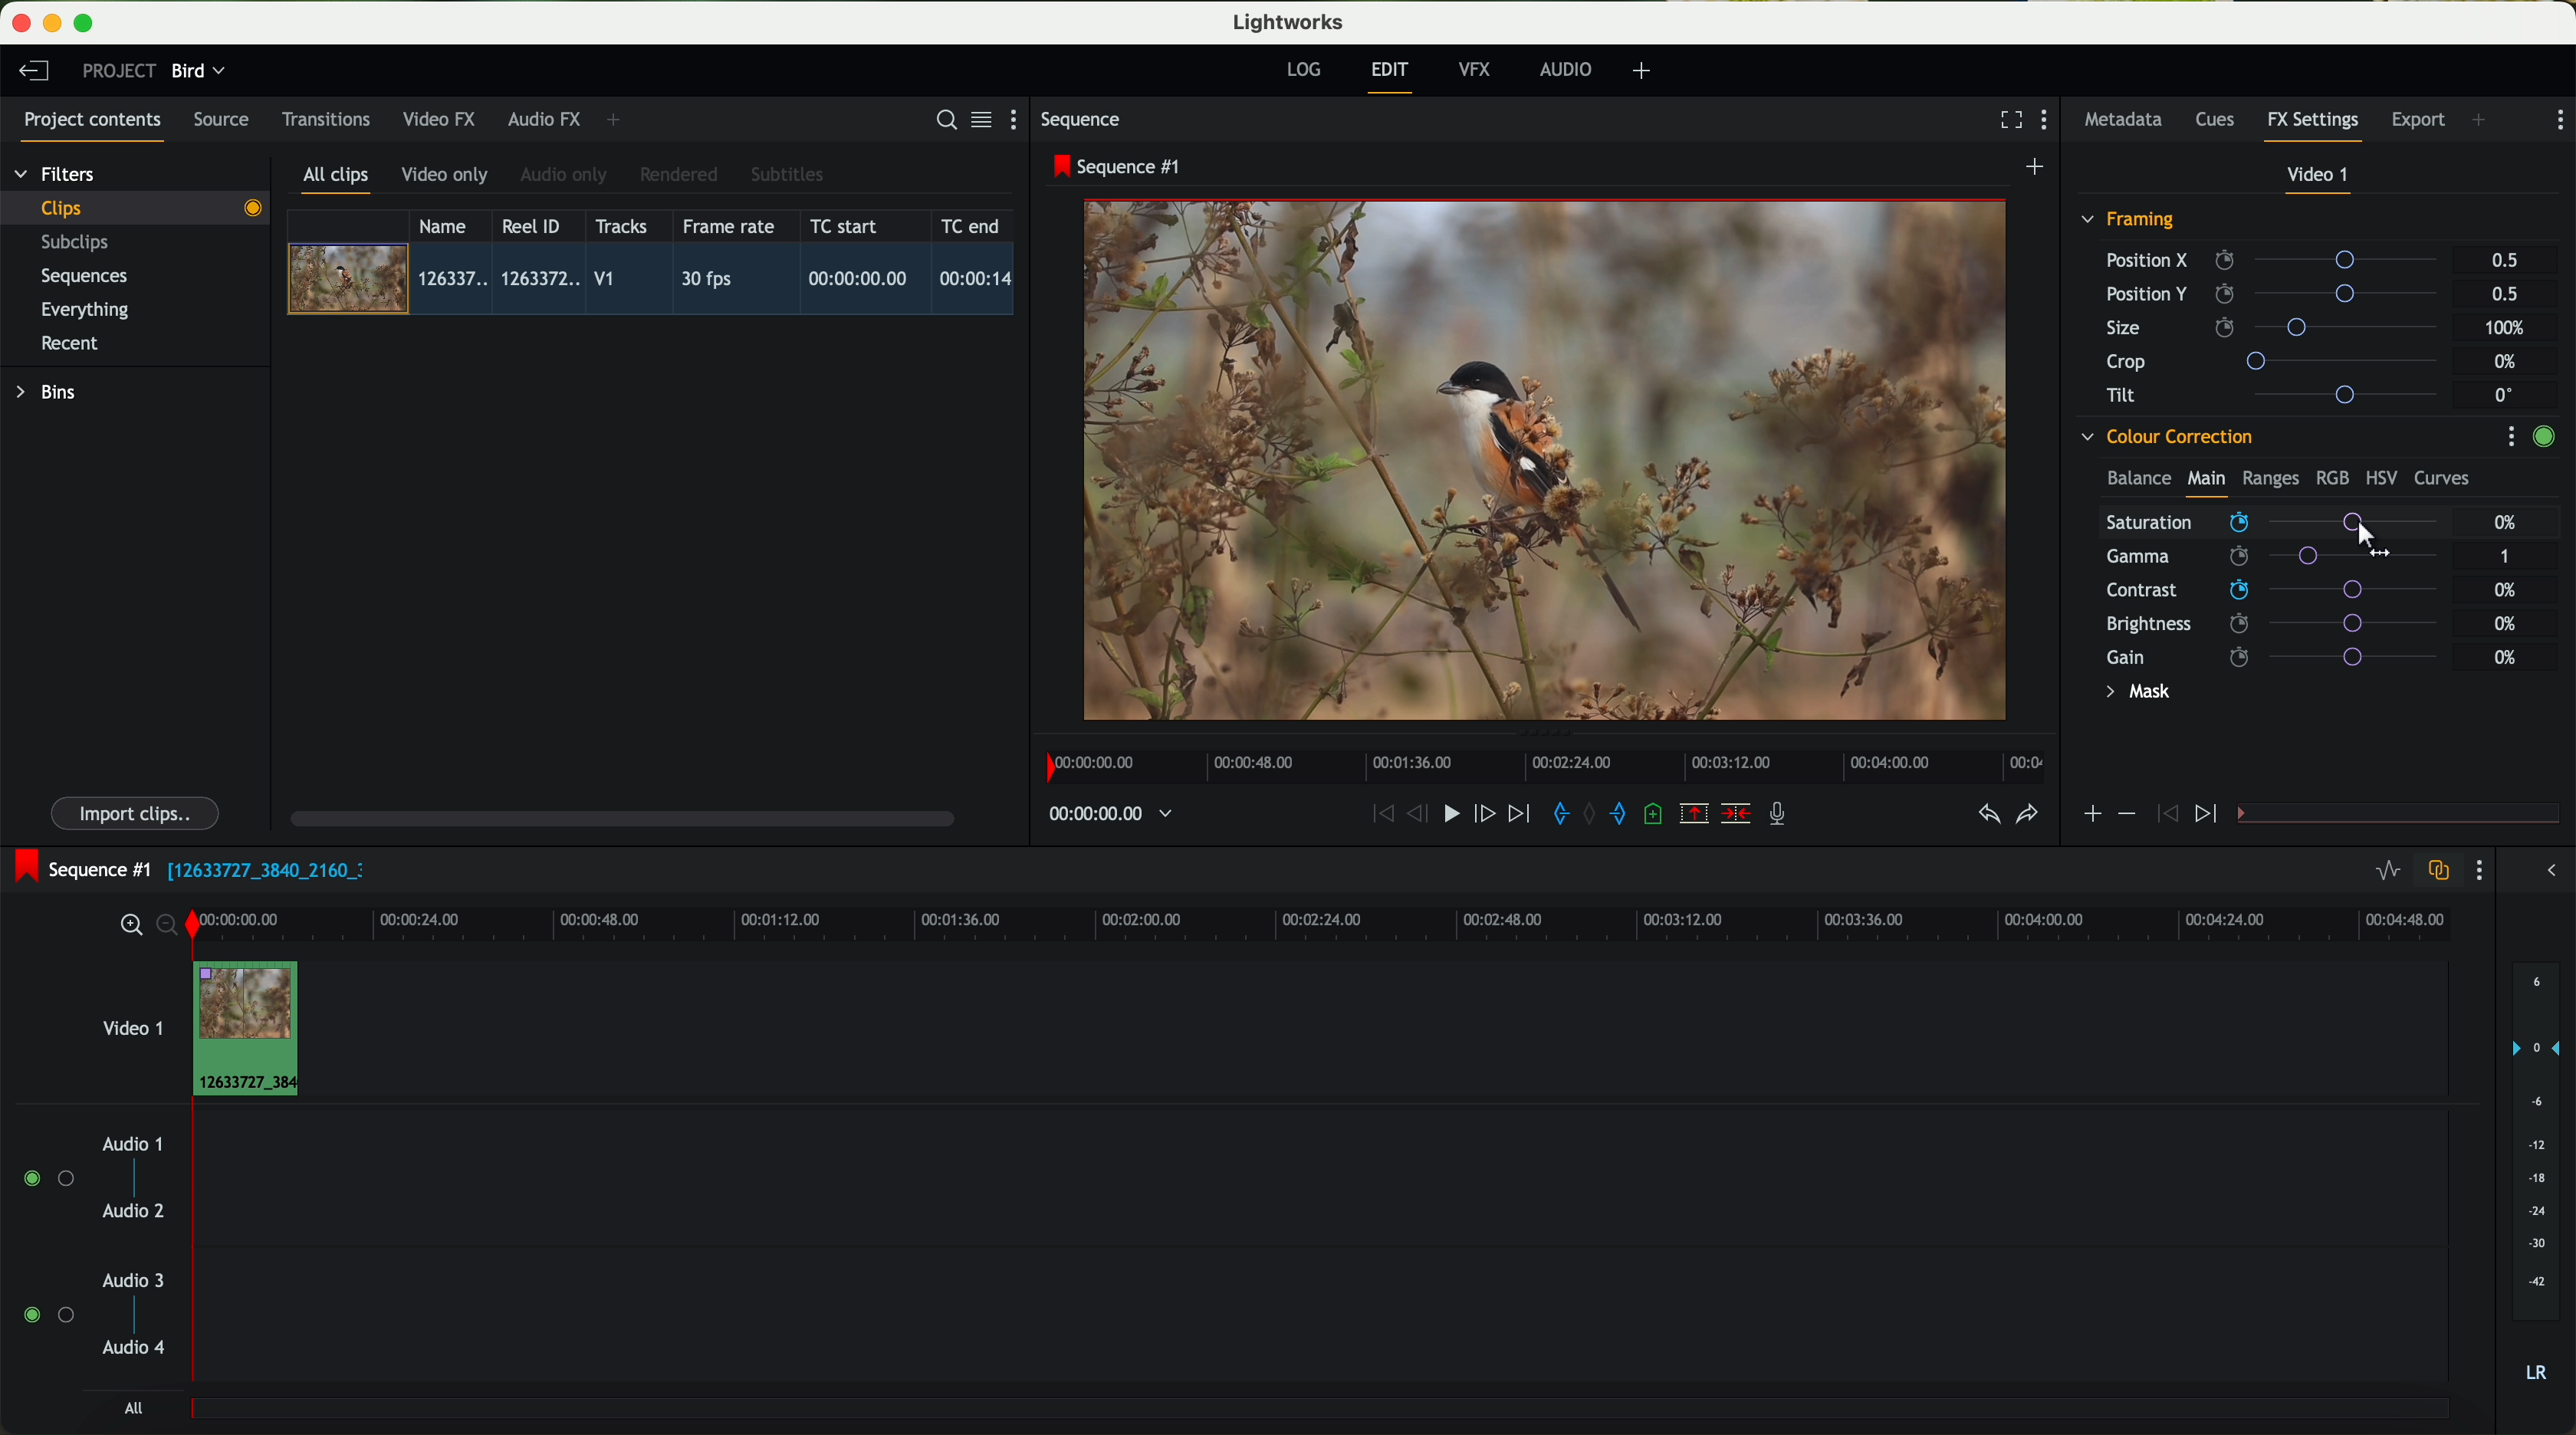  What do you see at coordinates (2506, 522) in the screenshot?
I see `0%` at bounding box center [2506, 522].